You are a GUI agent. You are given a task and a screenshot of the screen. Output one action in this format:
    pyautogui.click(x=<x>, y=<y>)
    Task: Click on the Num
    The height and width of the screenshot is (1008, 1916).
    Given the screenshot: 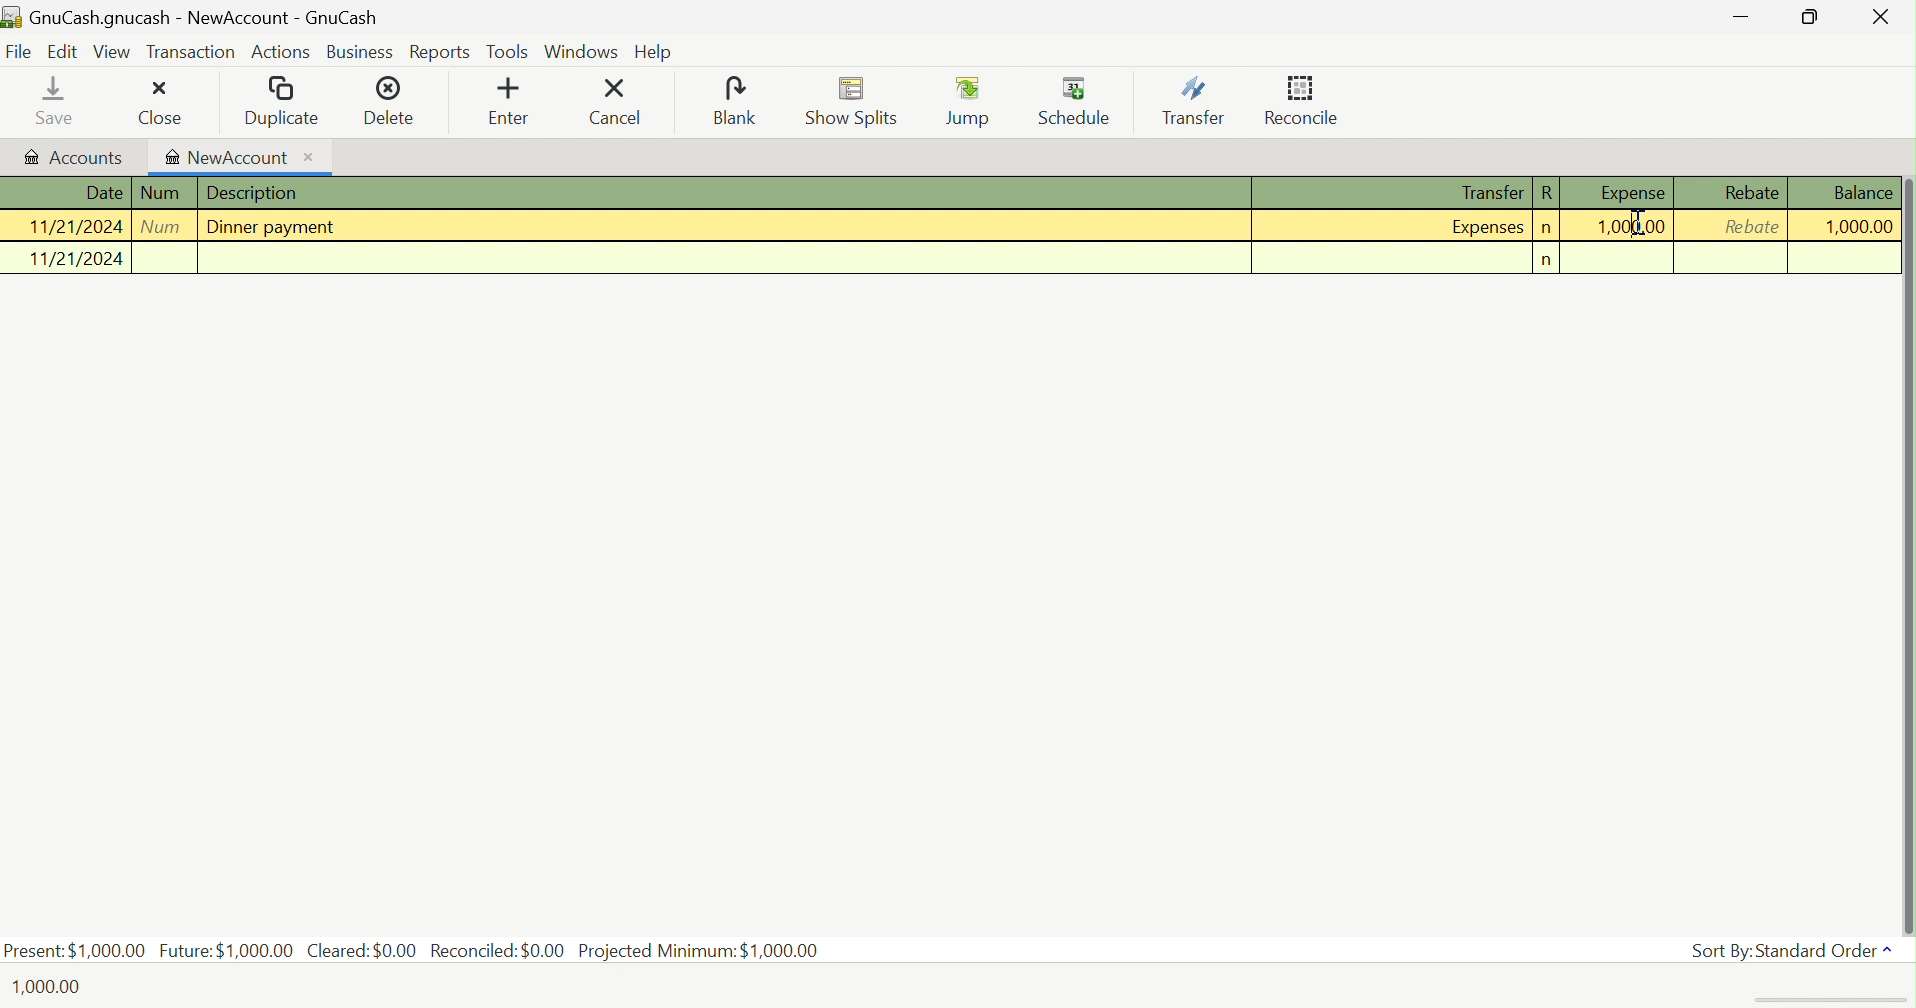 What is the action you would take?
    pyautogui.click(x=165, y=227)
    